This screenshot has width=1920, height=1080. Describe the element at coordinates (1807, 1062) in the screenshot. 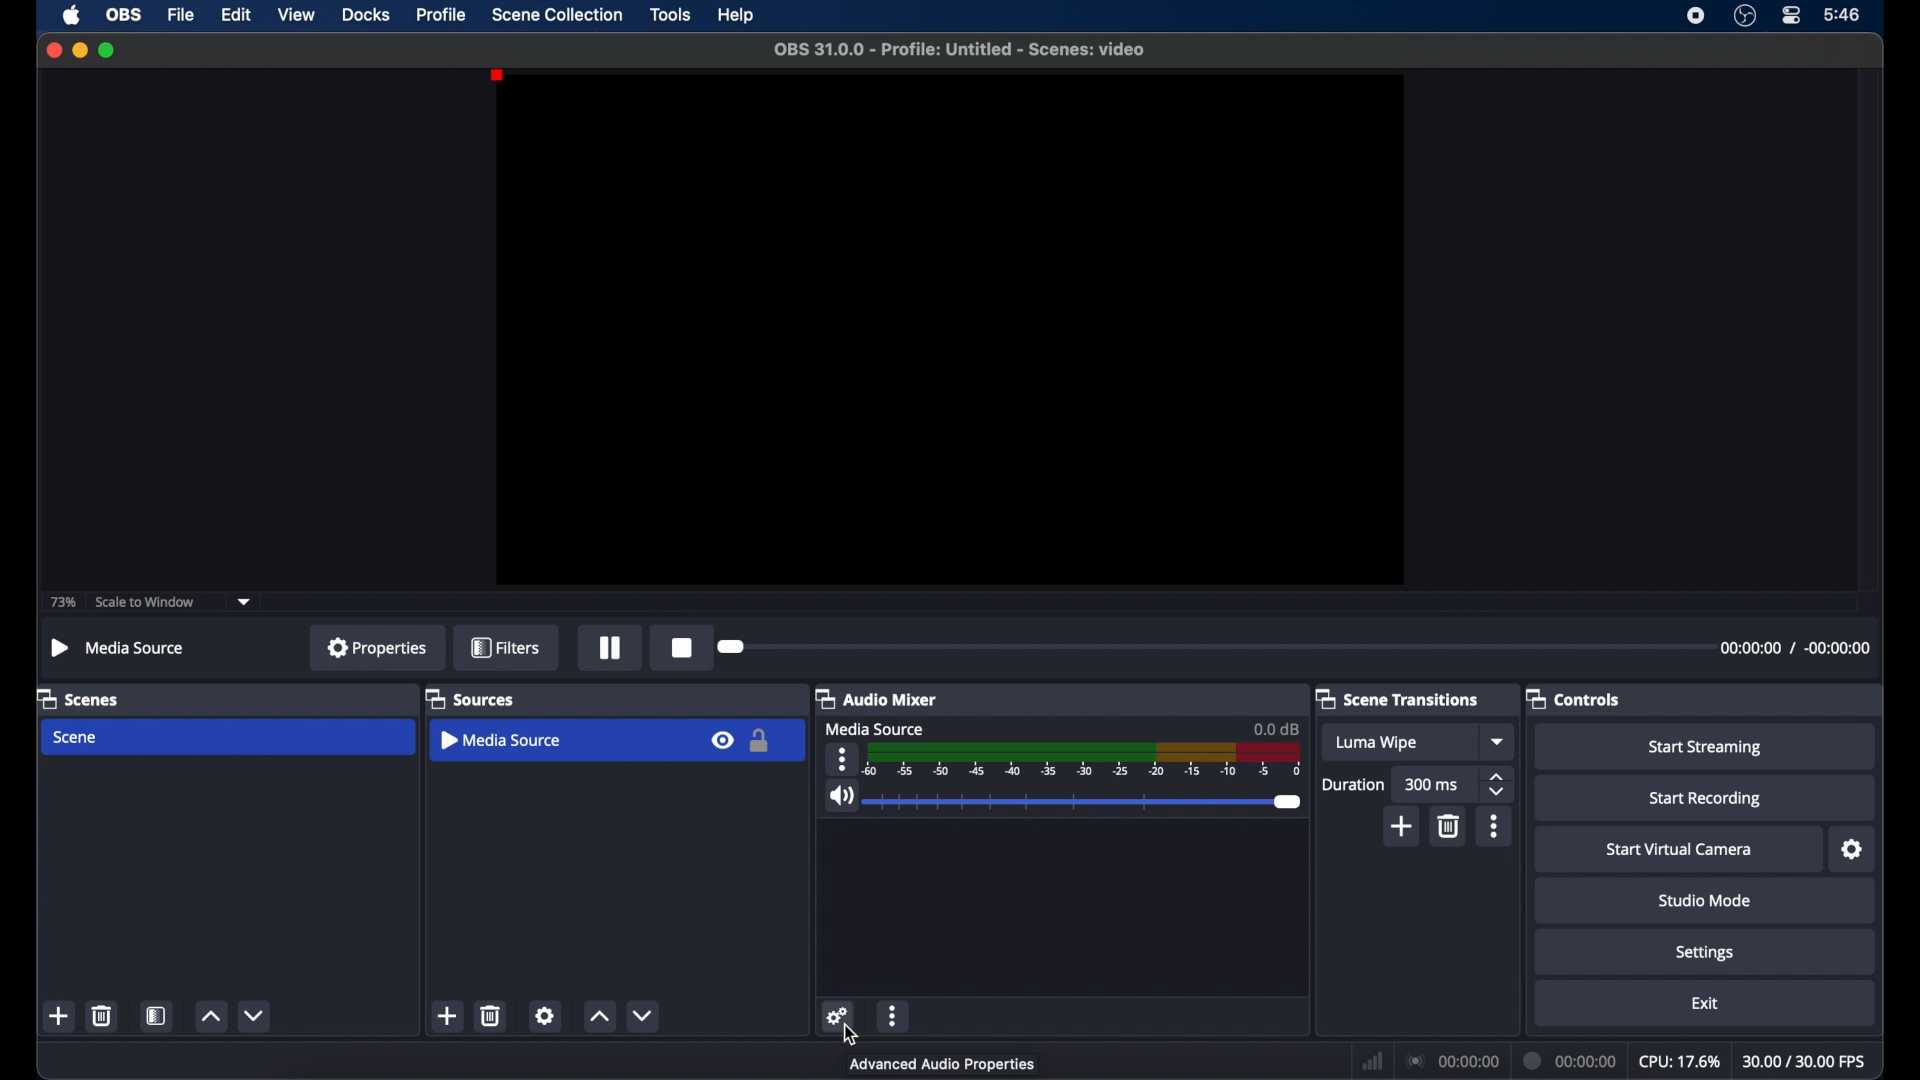

I see `fps` at that location.